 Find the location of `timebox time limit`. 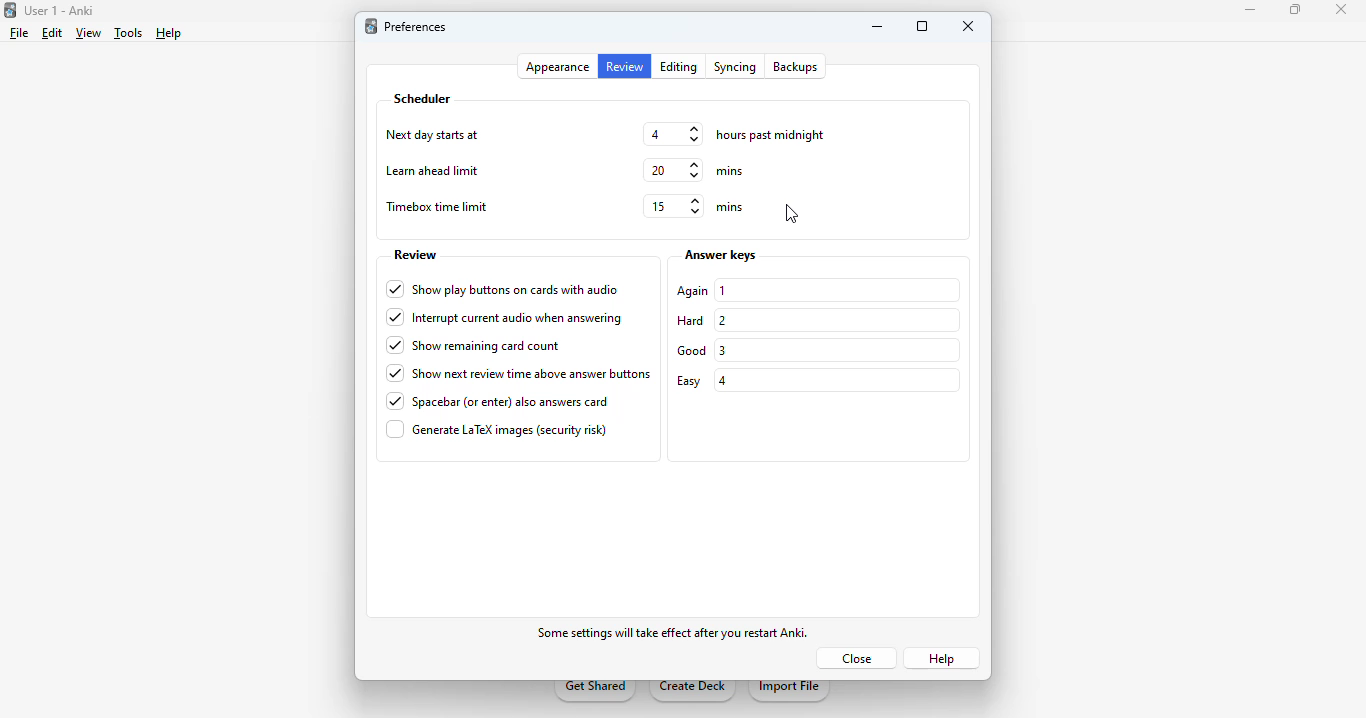

timebox time limit is located at coordinates (440, 208).